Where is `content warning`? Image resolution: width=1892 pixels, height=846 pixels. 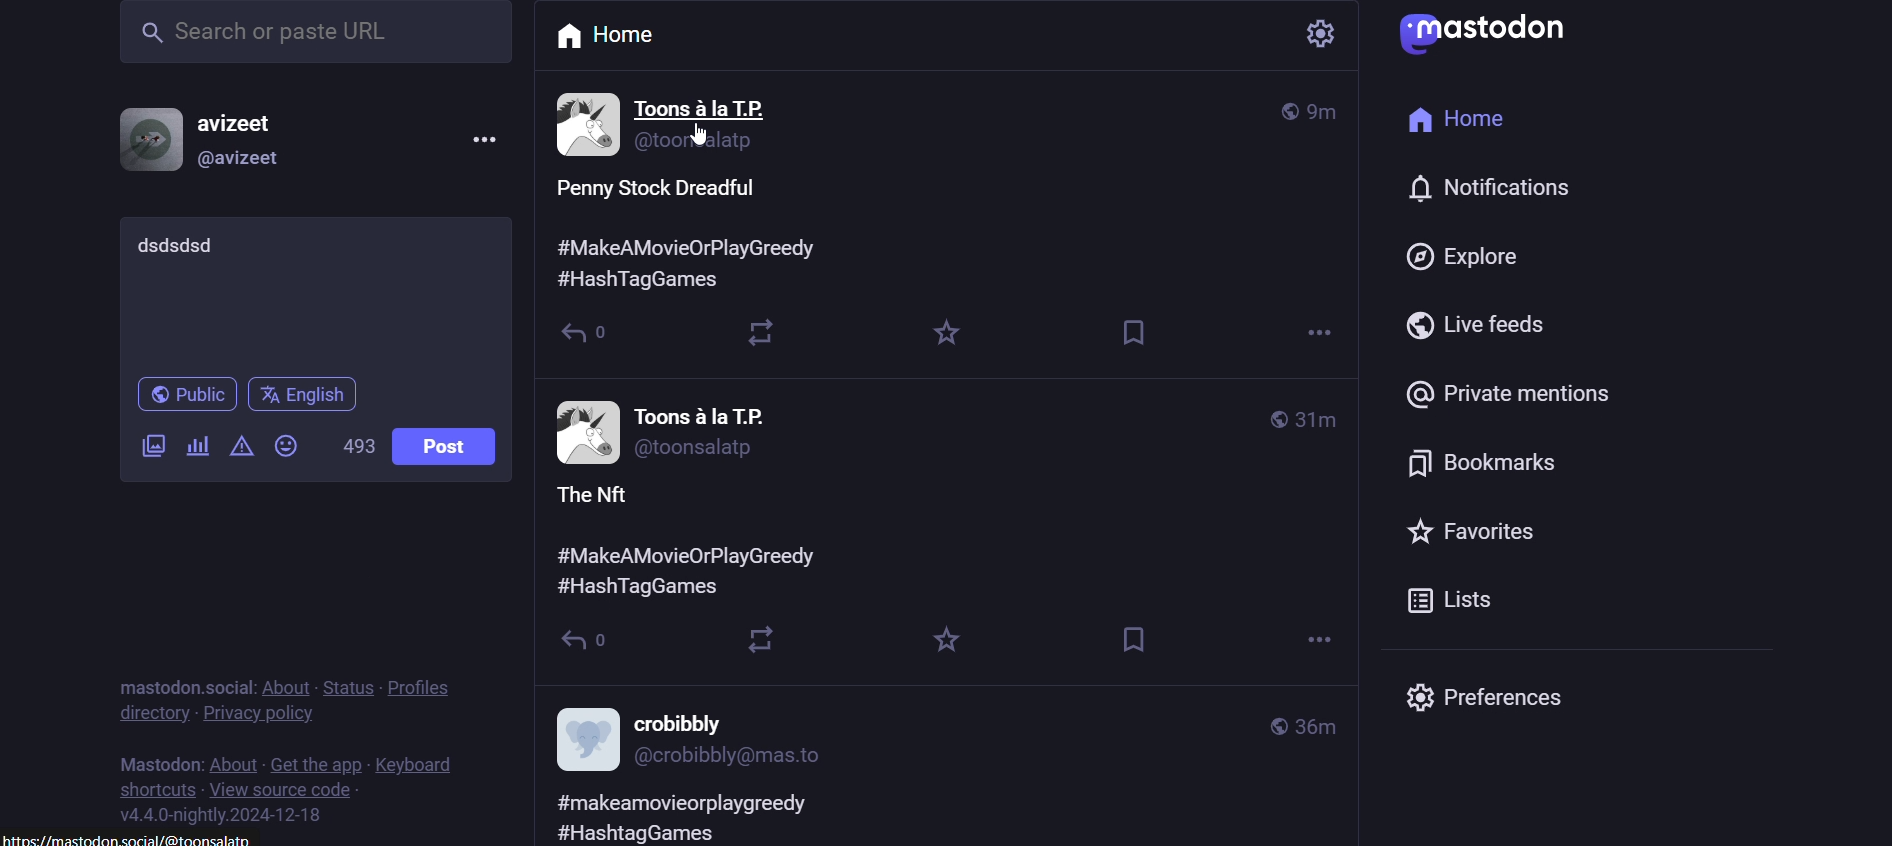
content warning is located at coordinates (239, 449).